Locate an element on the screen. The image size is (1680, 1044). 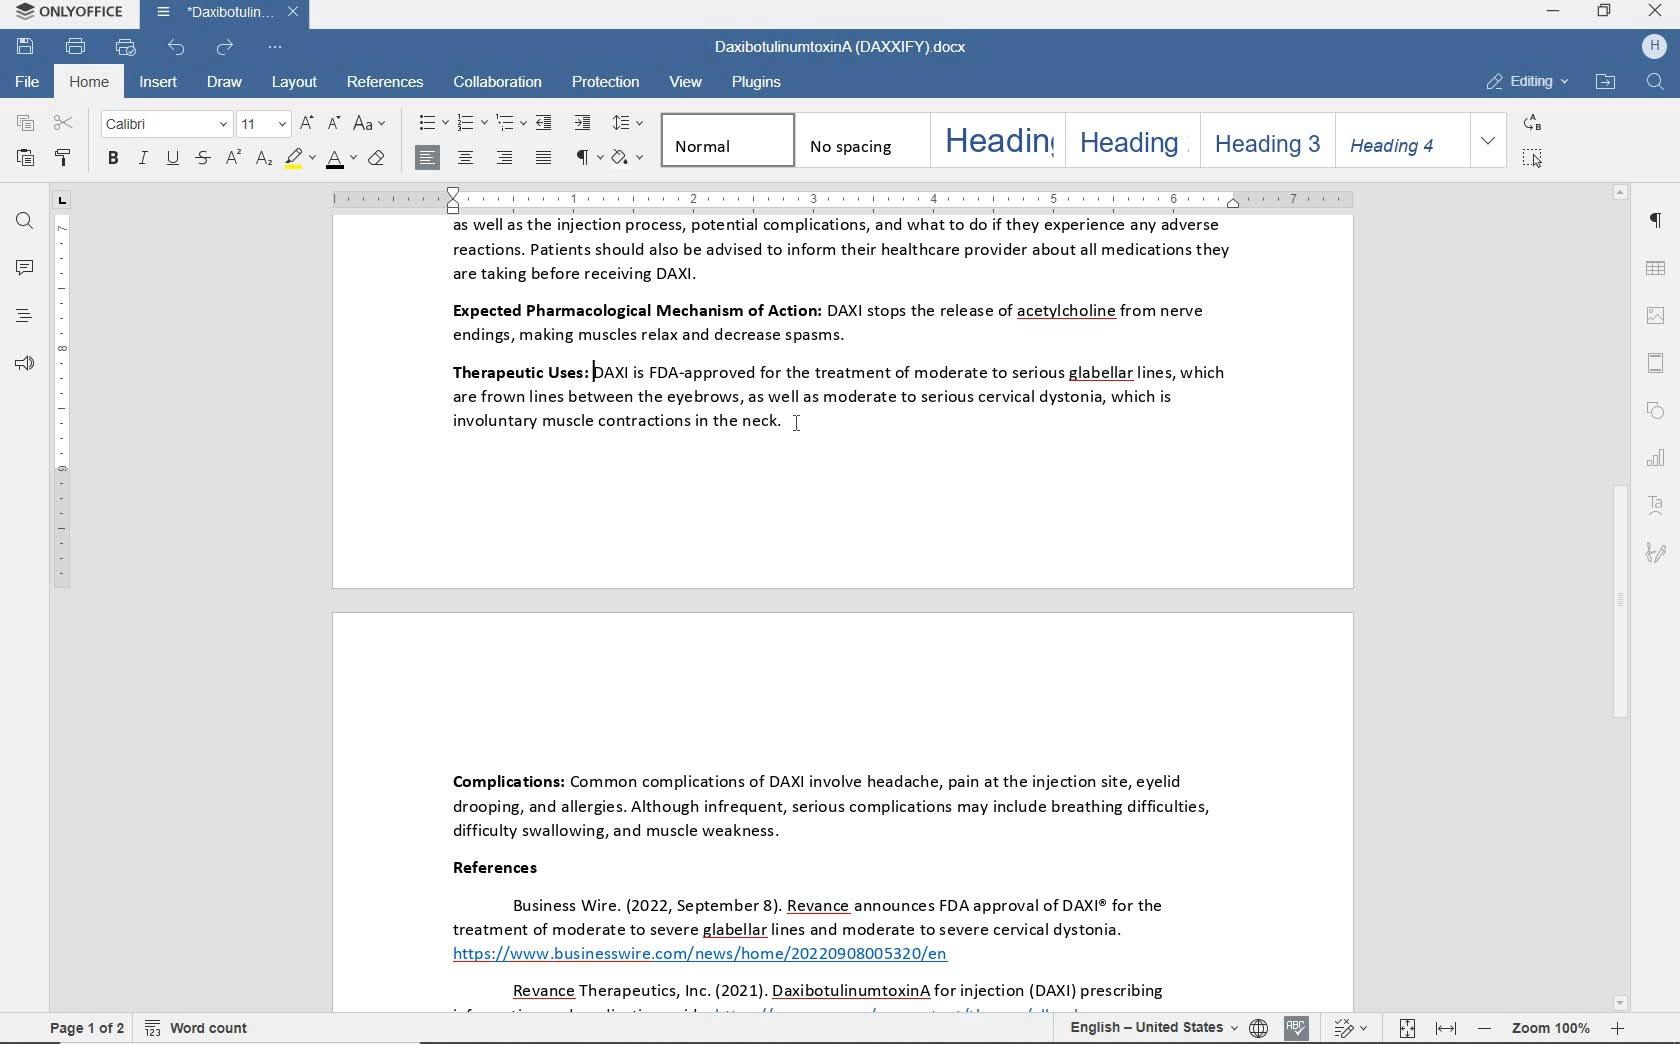
numbering is located at coordinates (469, 124).